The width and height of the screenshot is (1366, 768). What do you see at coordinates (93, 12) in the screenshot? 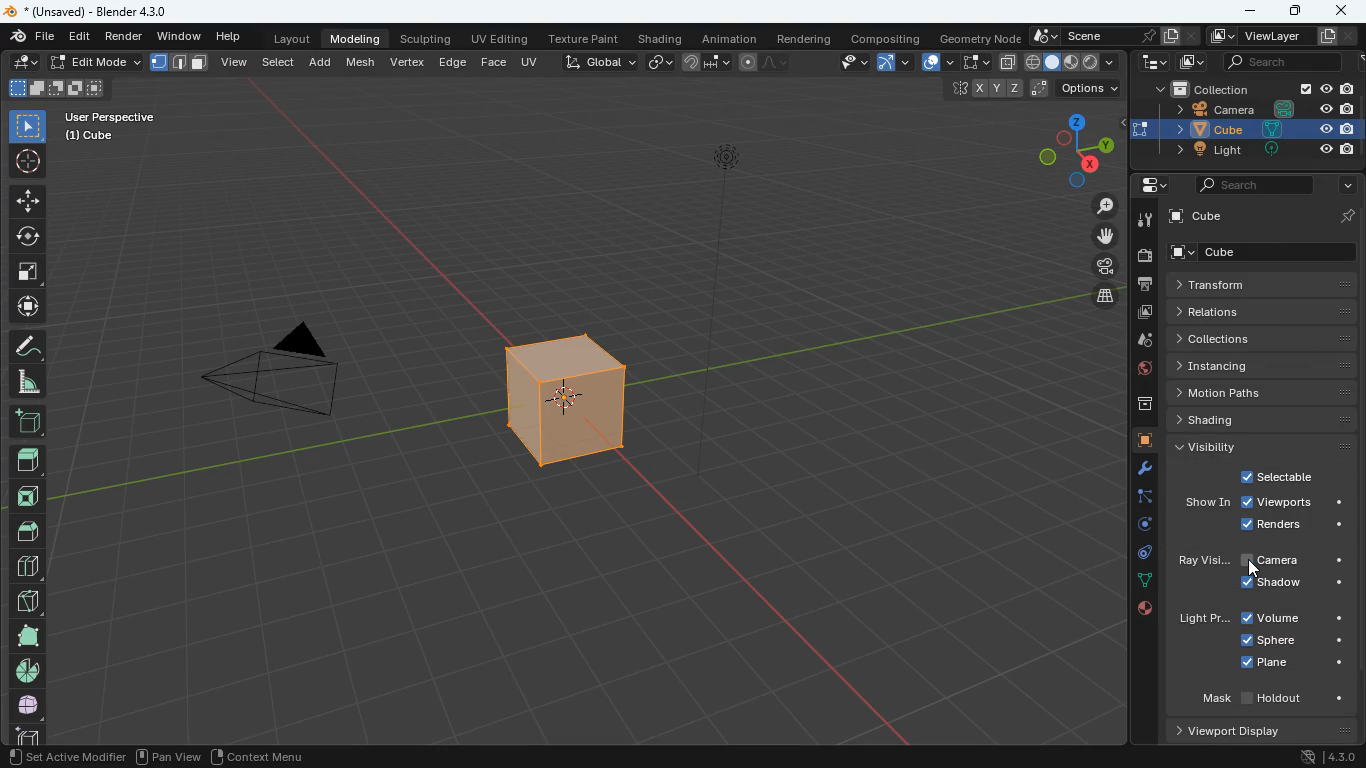
I see `blender` at bounding box center [93, 12].